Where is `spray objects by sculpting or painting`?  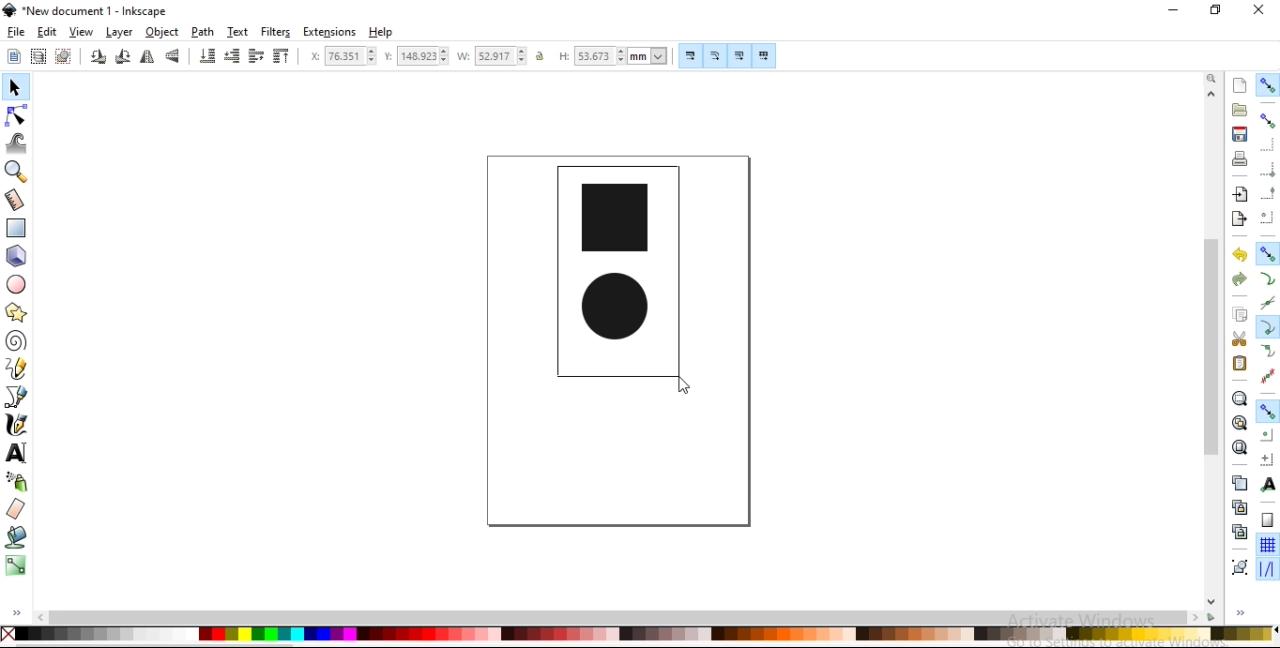 spray objects by sculpting or painting is located at coordinates (16, 482).